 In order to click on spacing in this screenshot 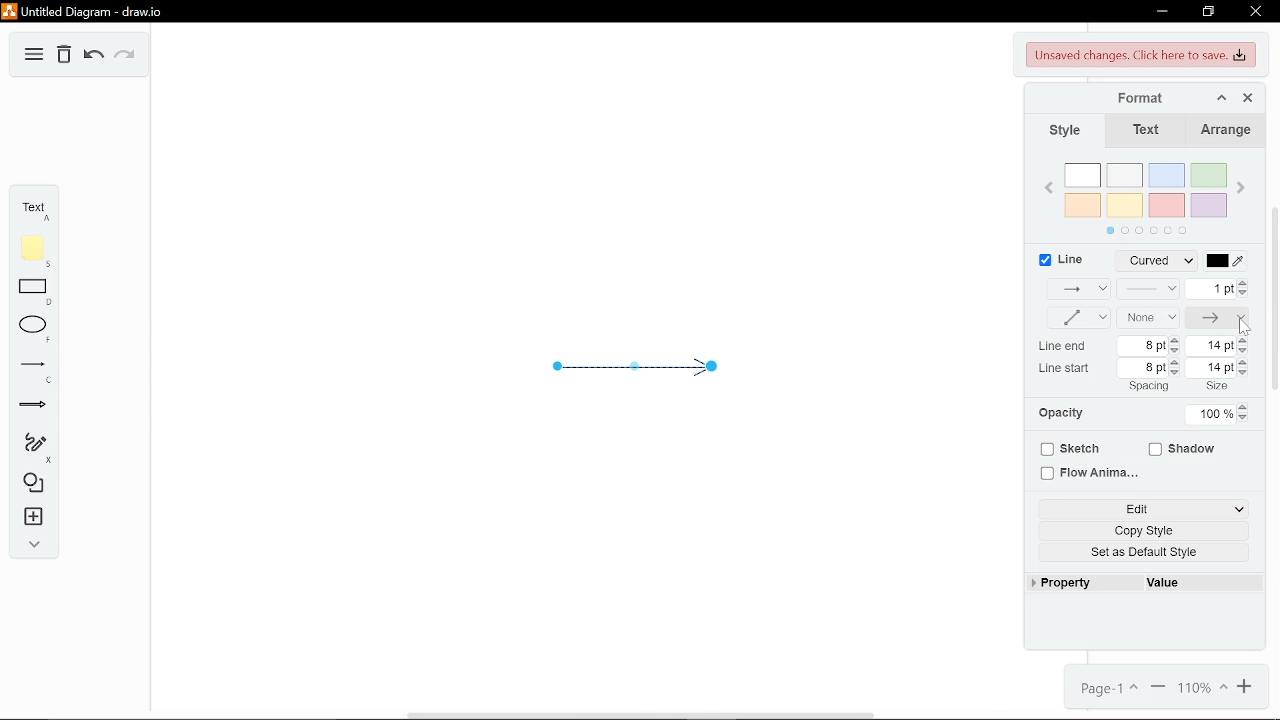, I will do `click(1148, 386)`.